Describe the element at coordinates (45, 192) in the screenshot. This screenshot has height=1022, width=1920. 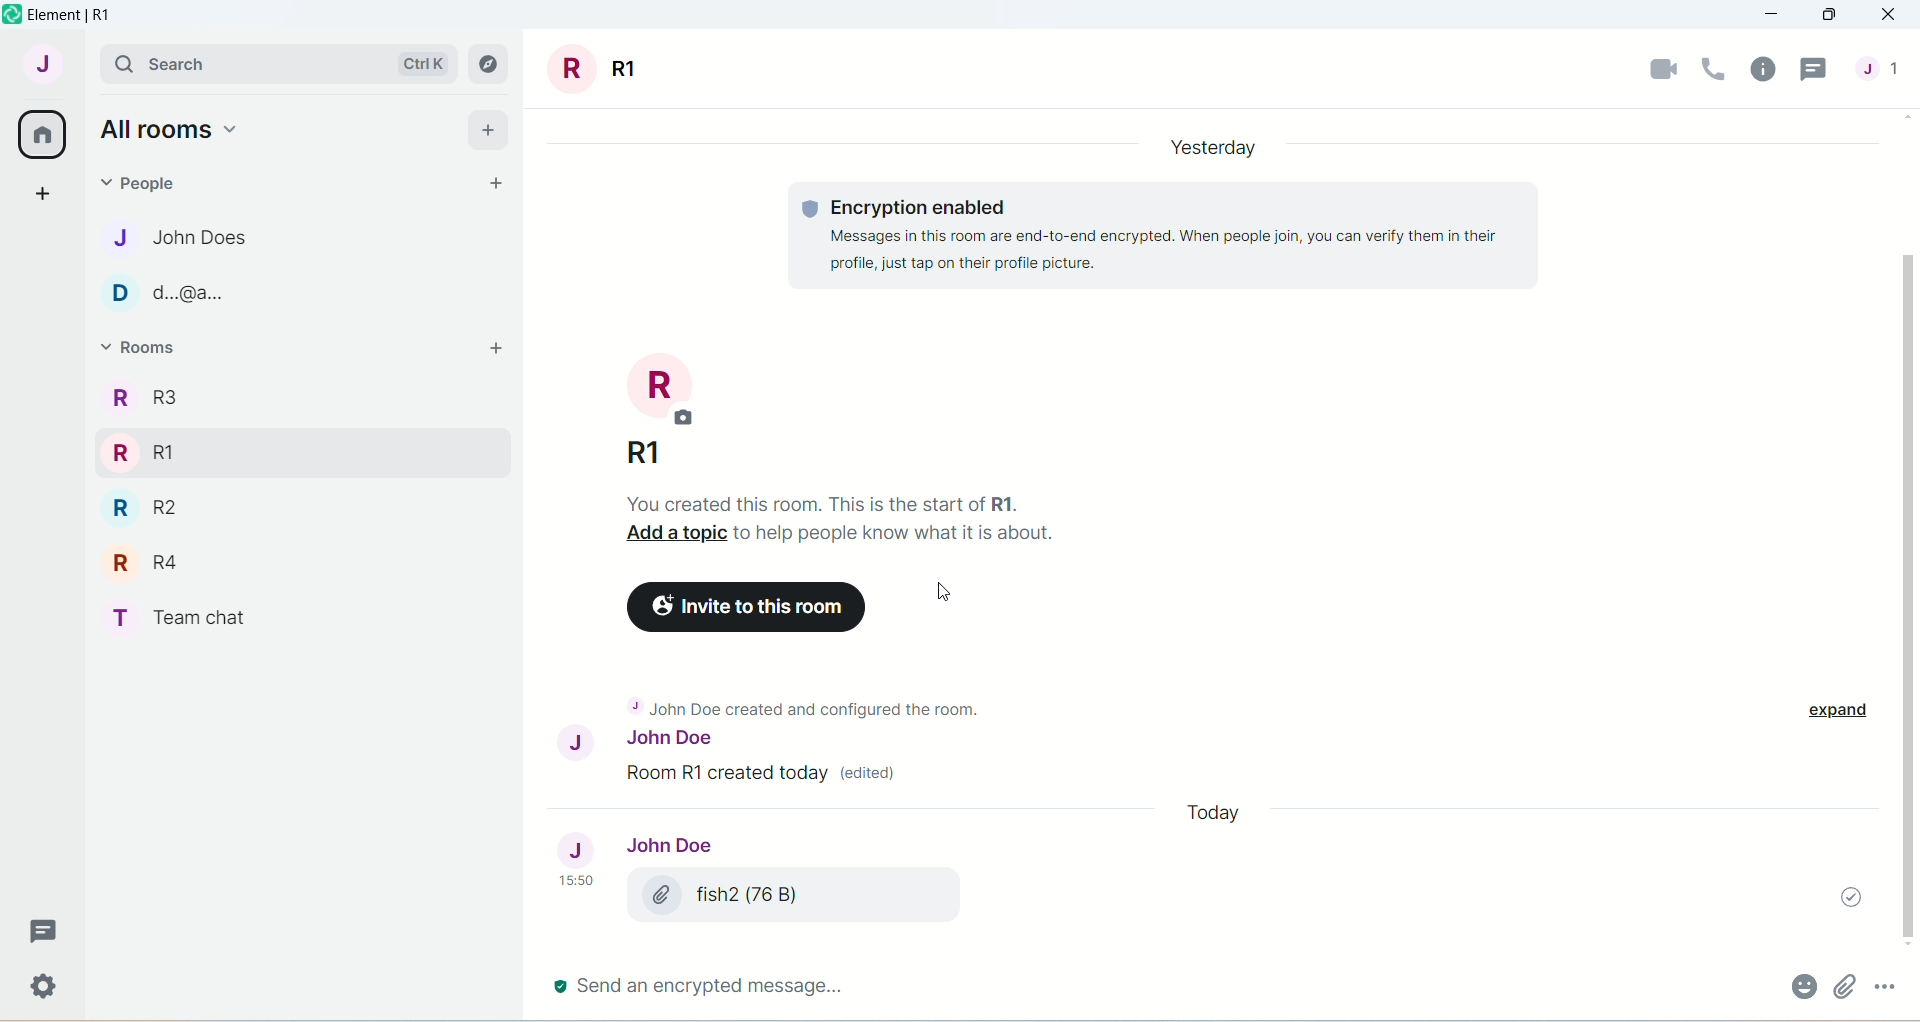
I see `create a space` at that location.